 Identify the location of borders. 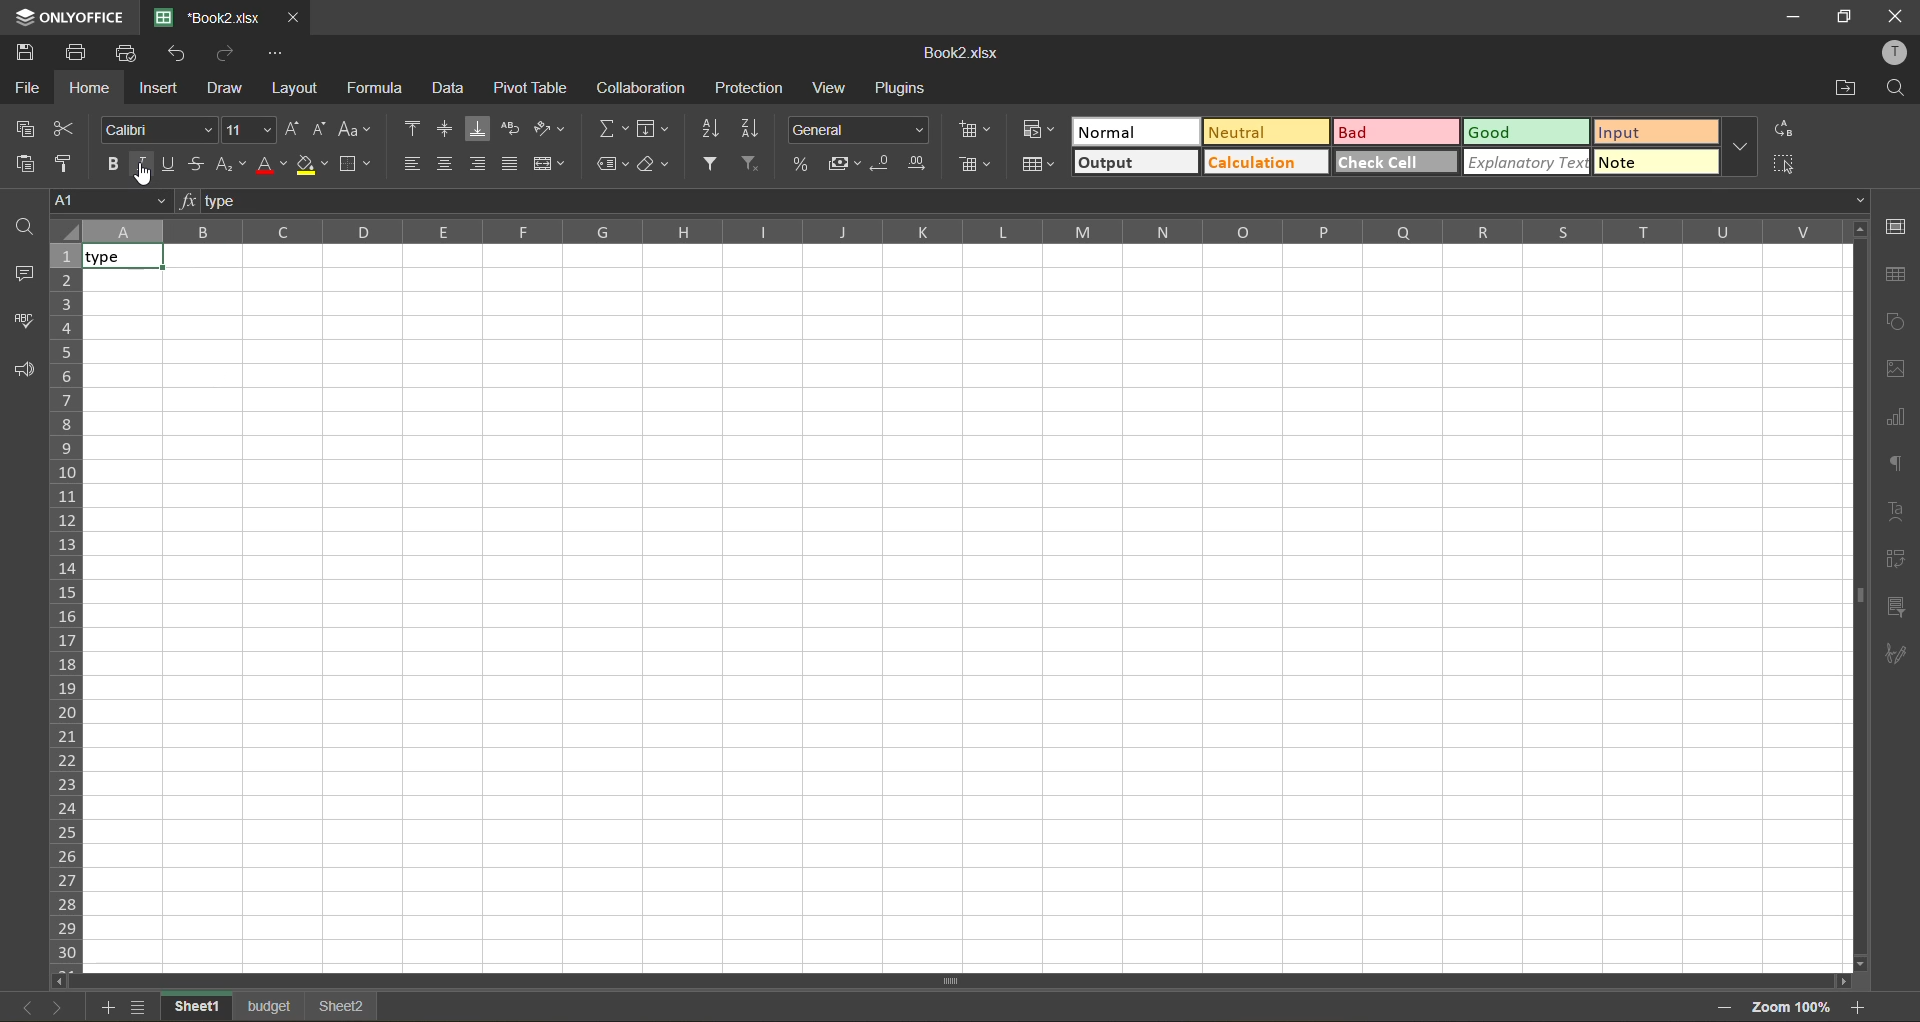
(357, 164).